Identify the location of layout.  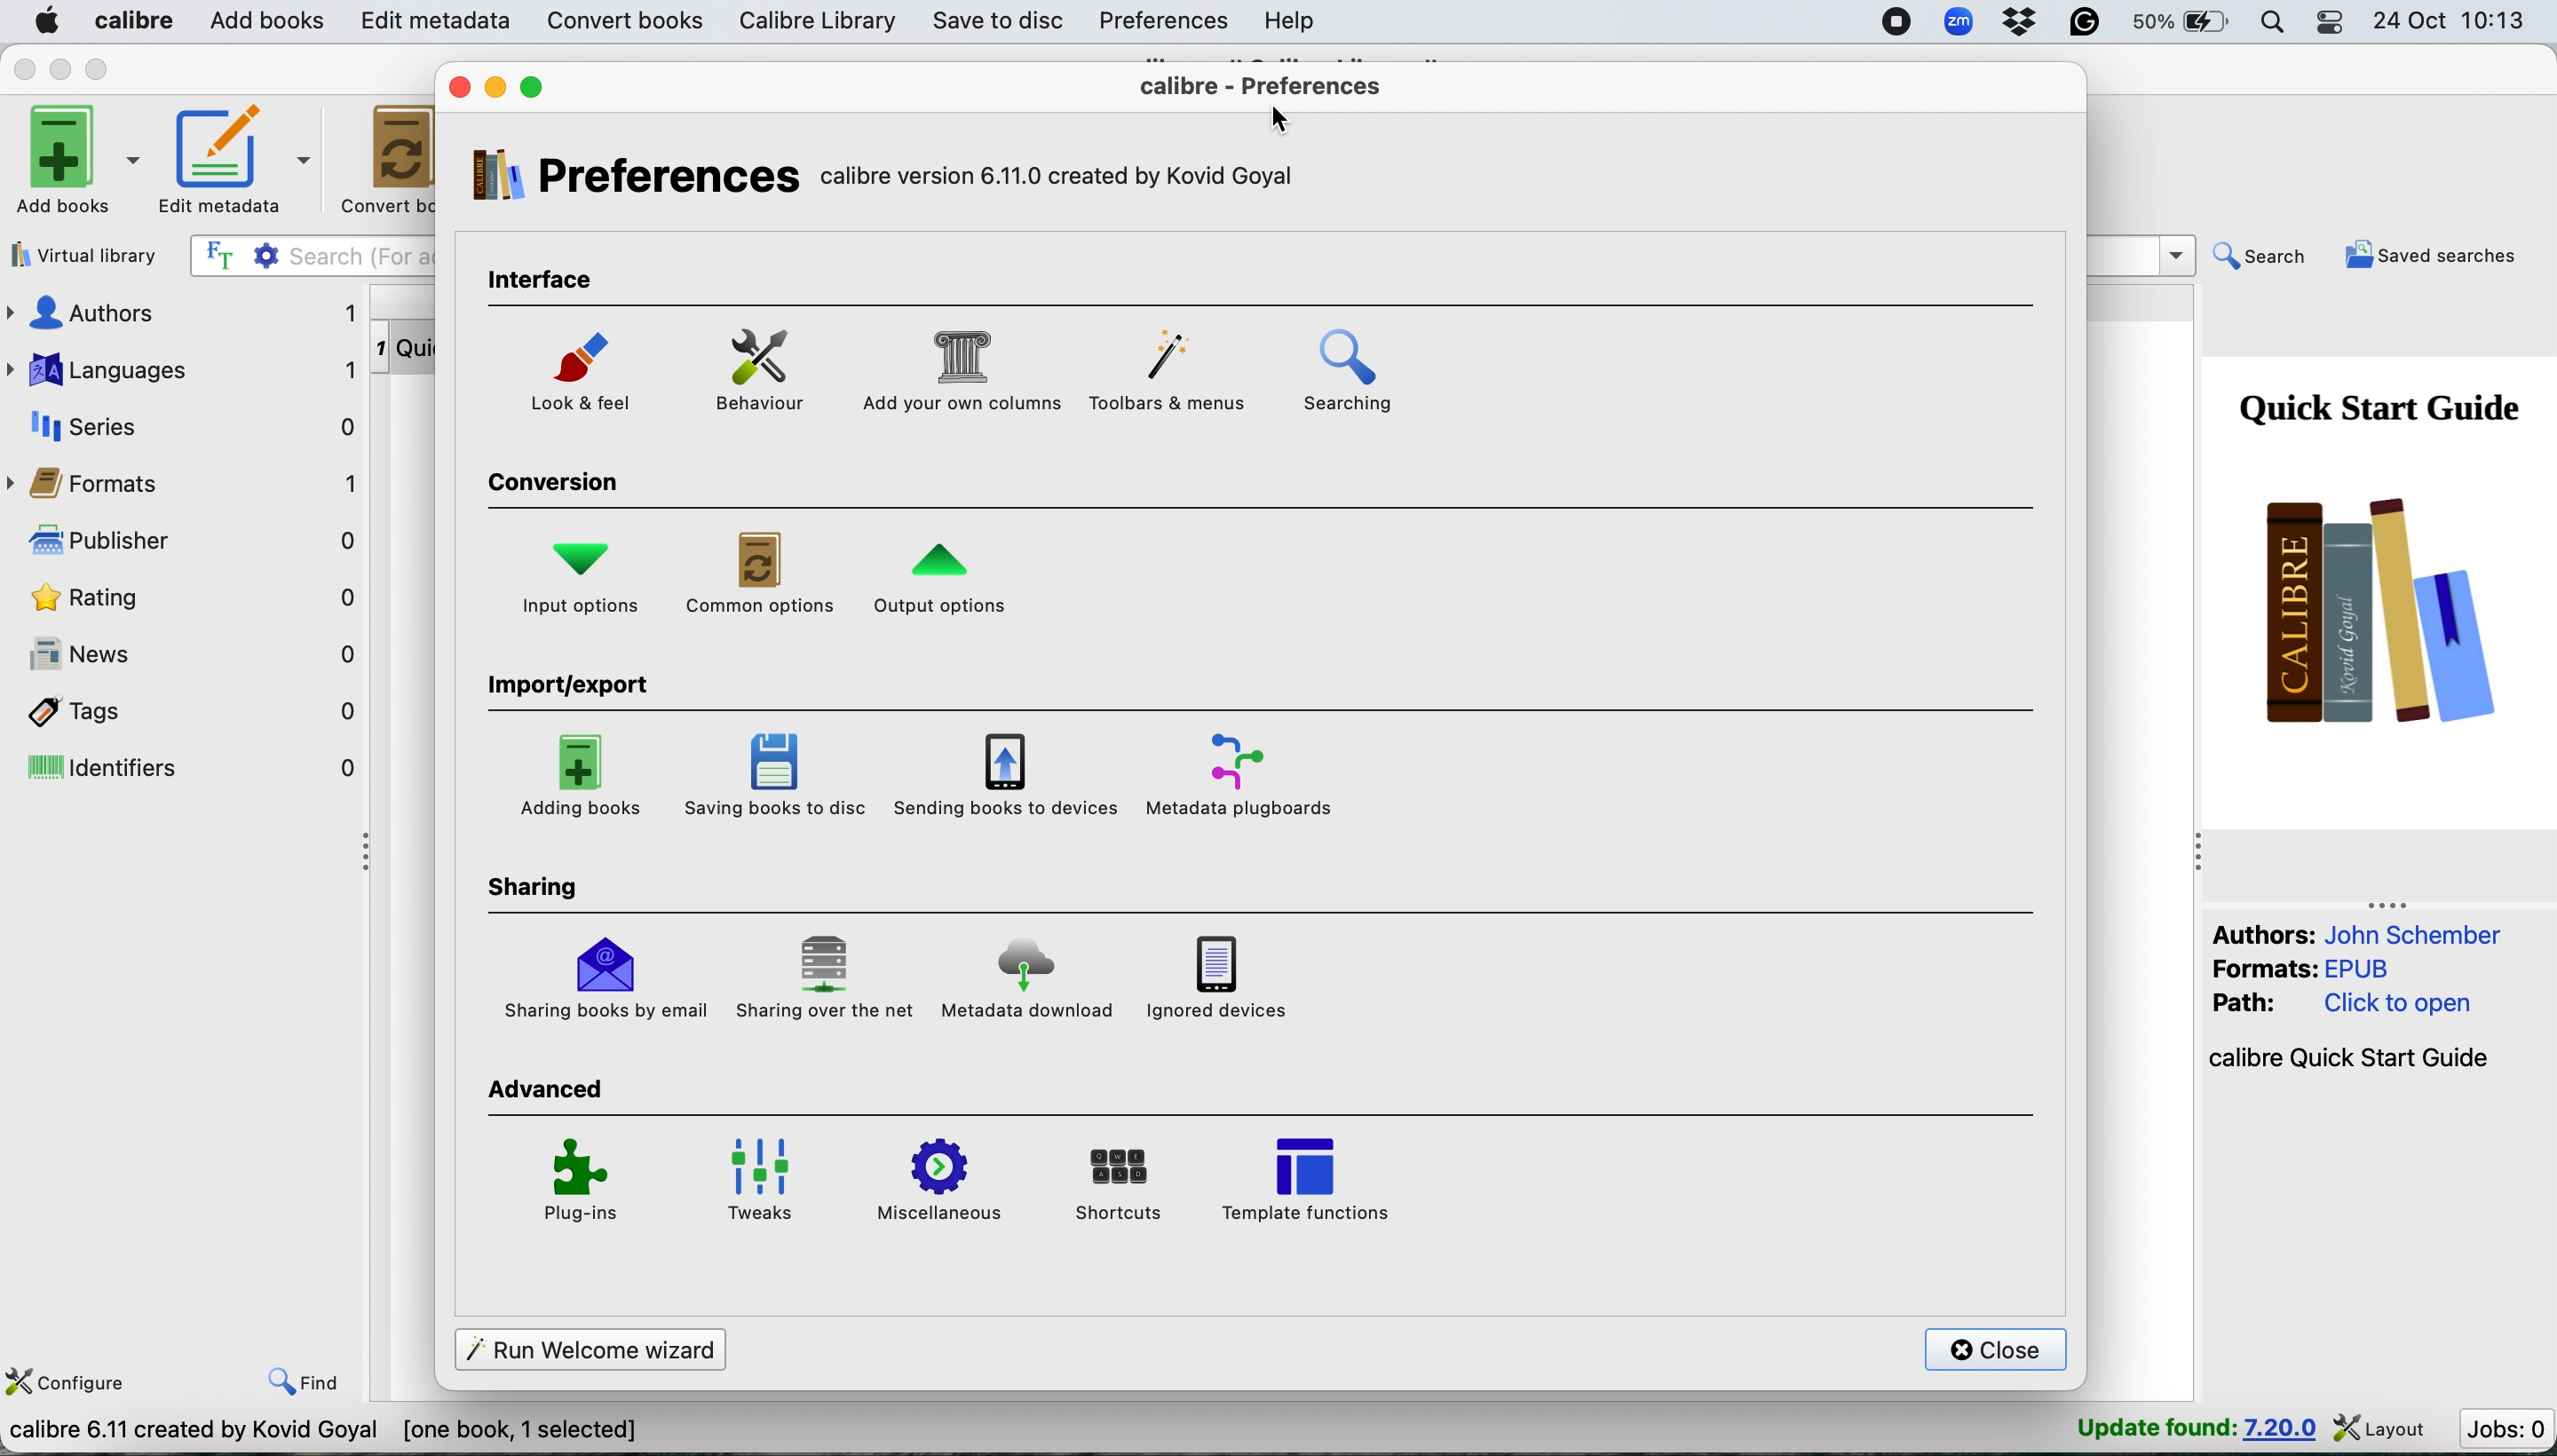
(2383, 1431).